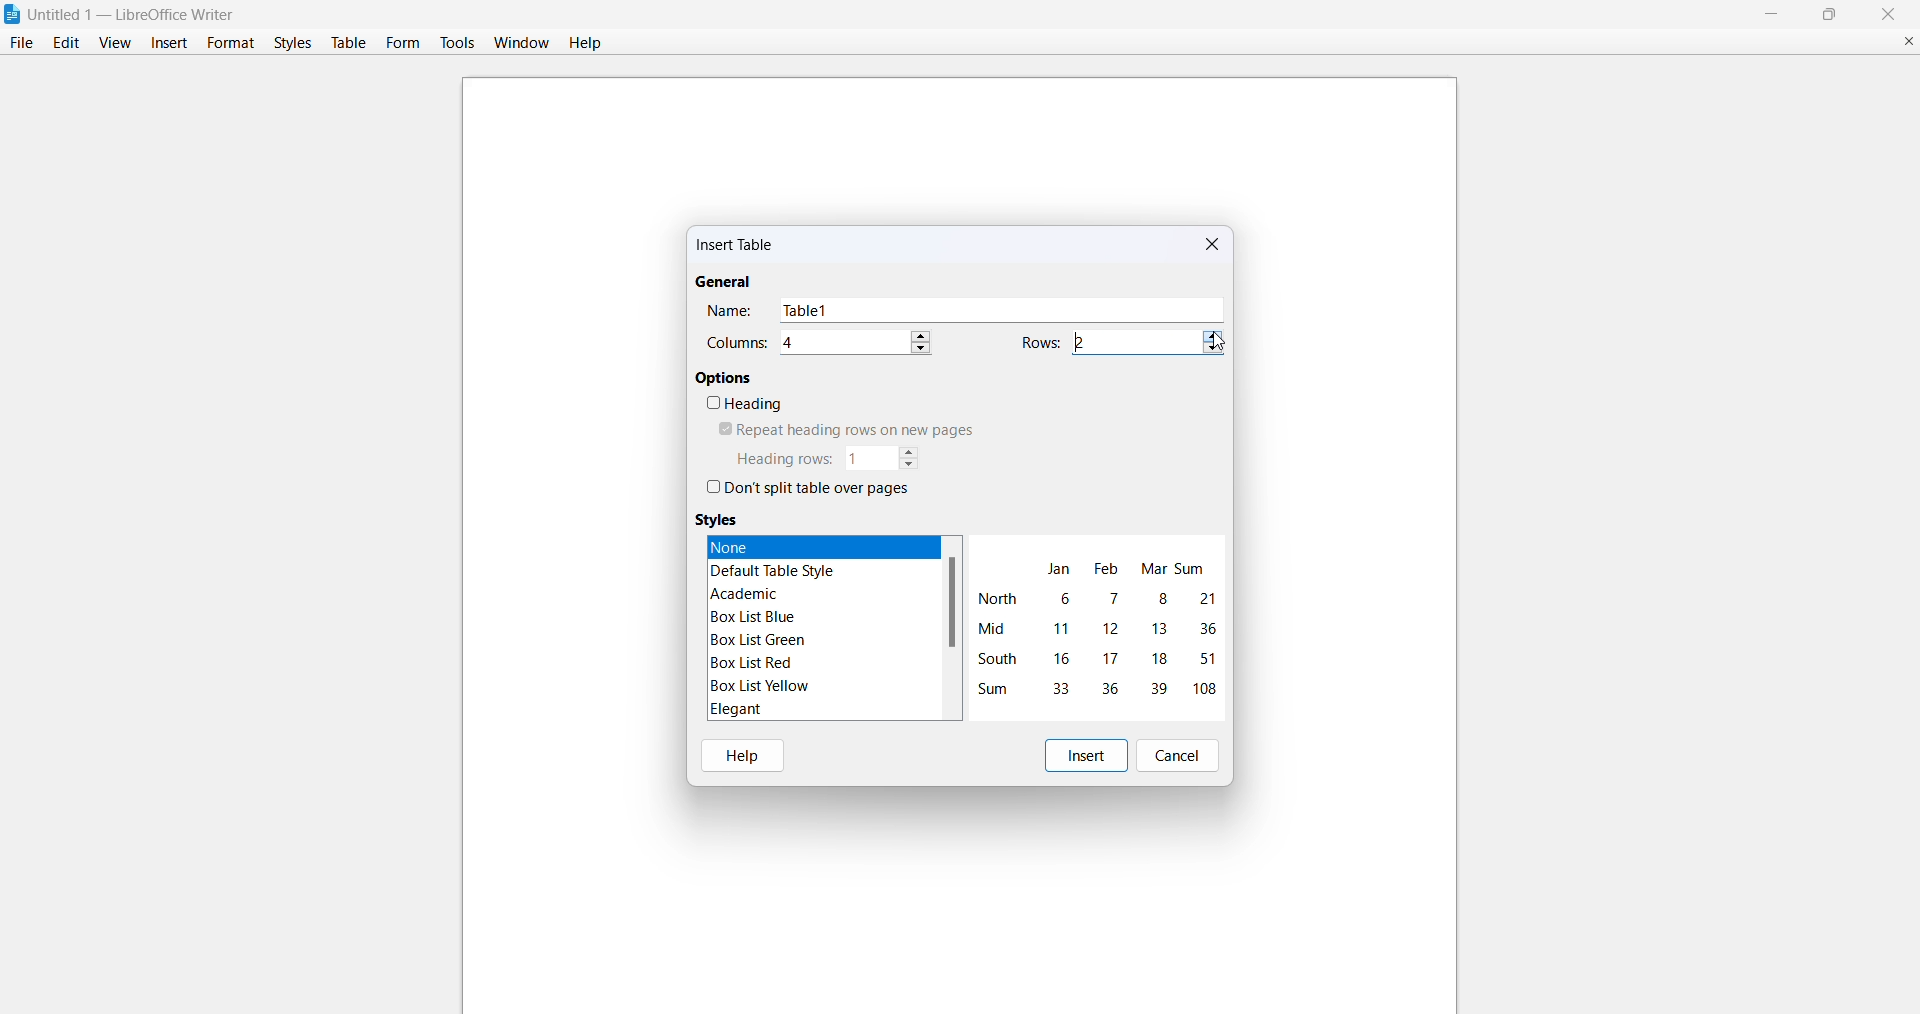 Image resolution: width=1920 pixels, height=1014 pixels. What do you see at coordinates (723, 283) in the screenshot?
I see `general` at bounding box center [723, 283].